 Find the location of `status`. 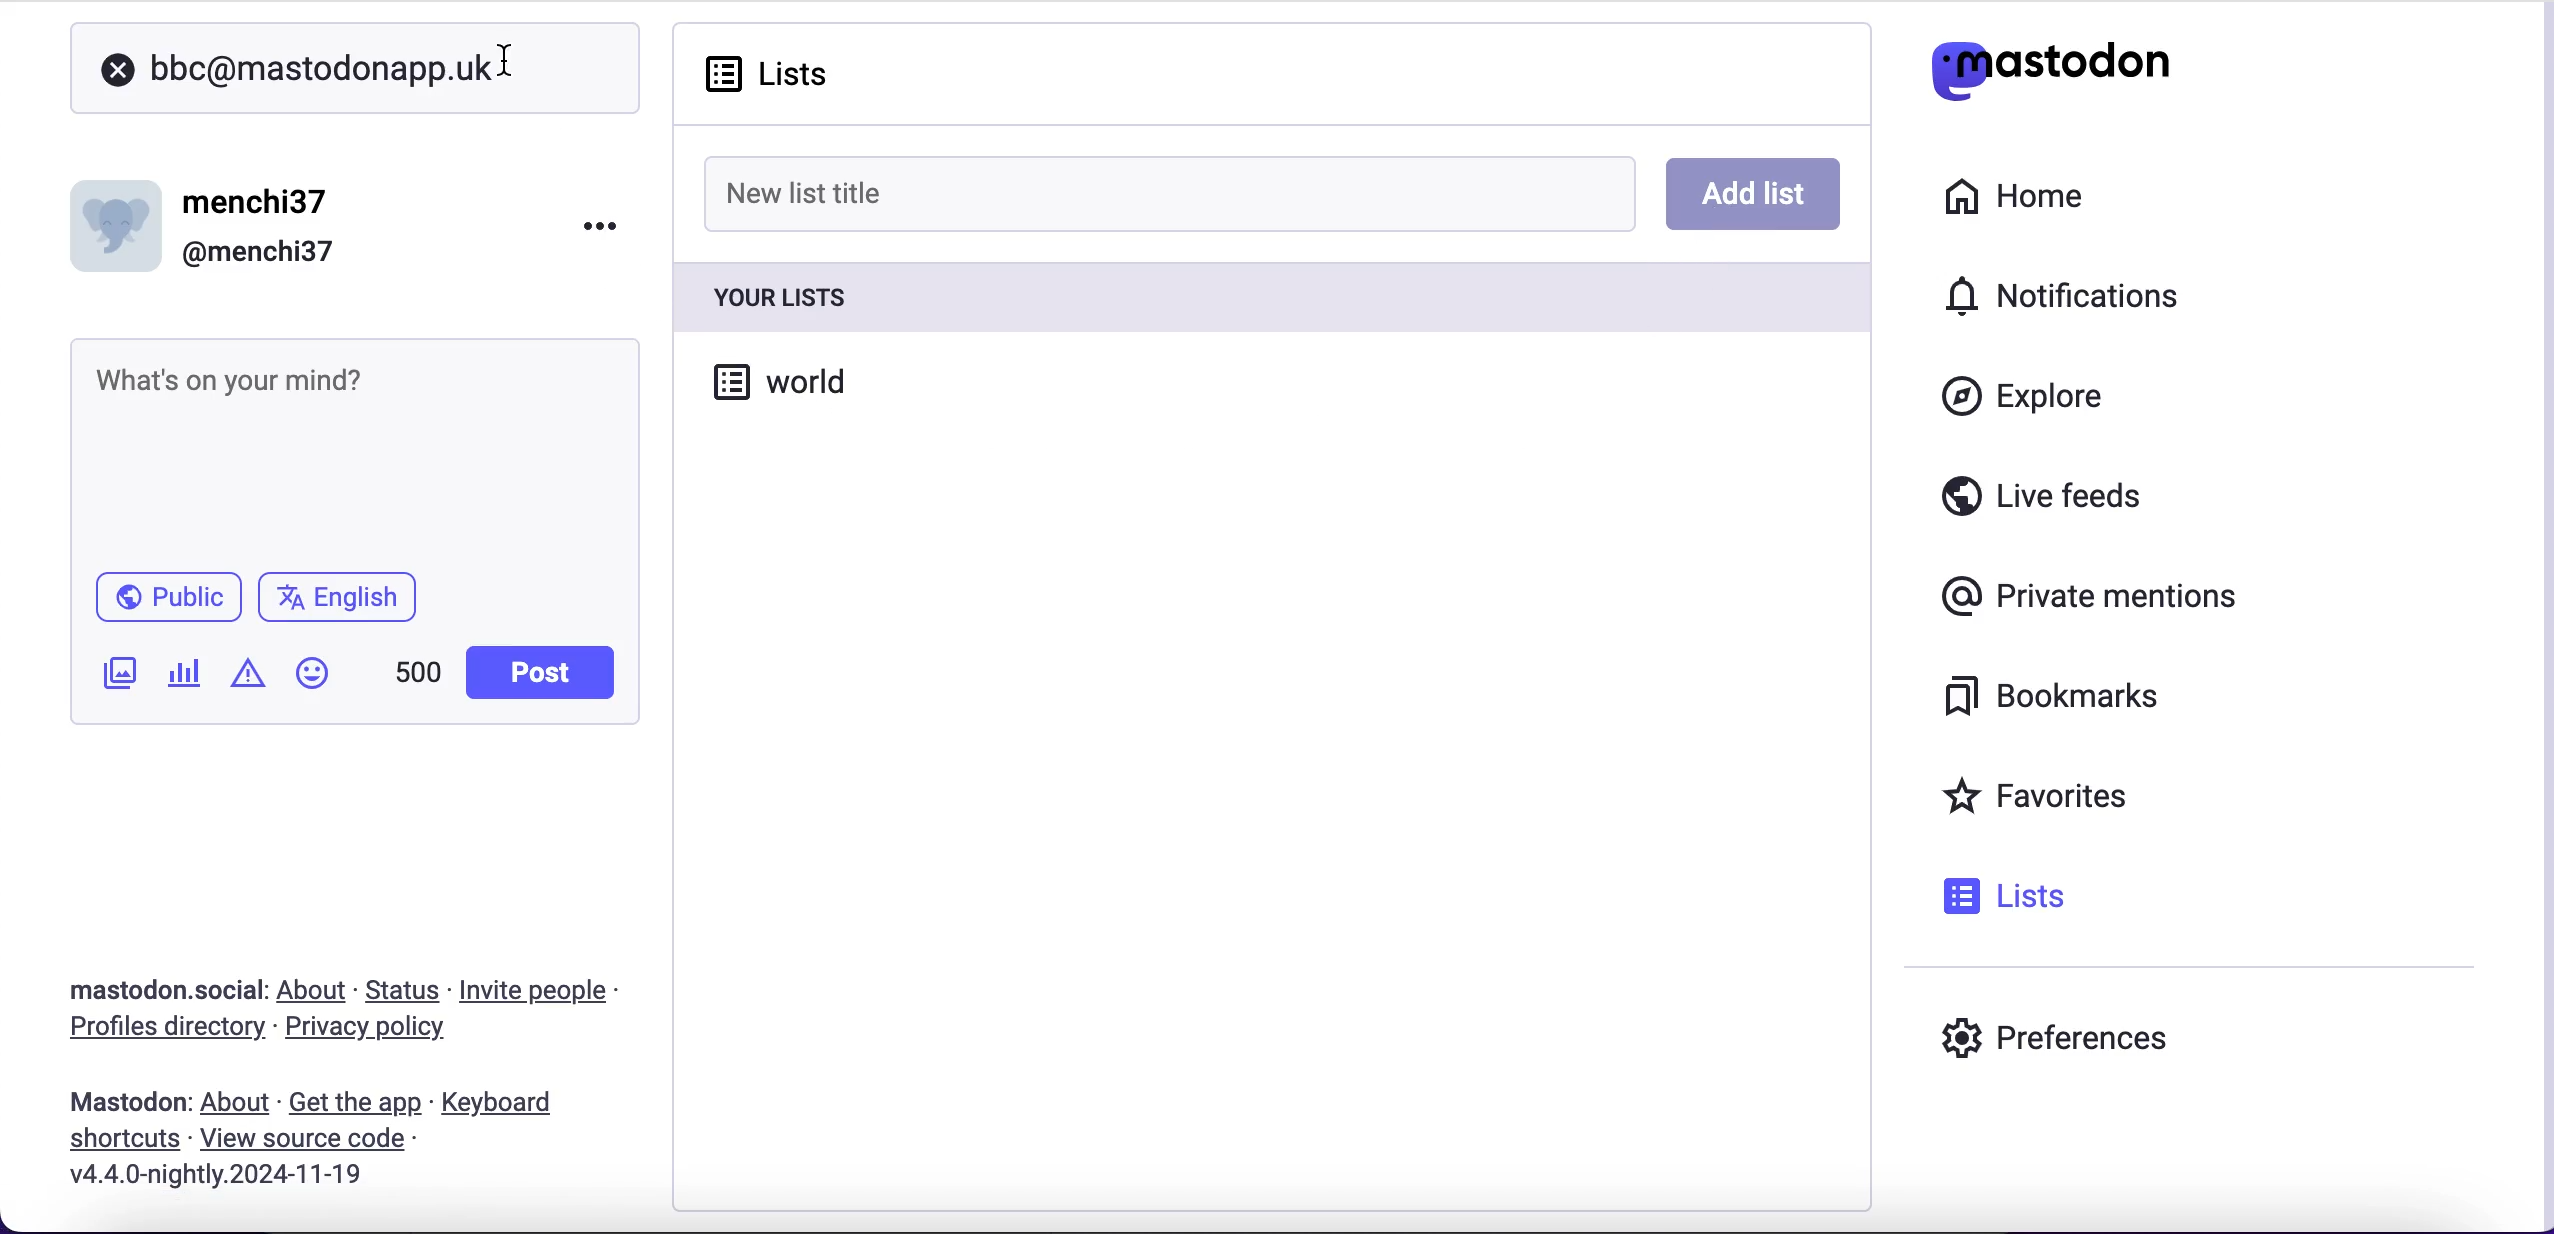

status is located at coordinates (405, 990).